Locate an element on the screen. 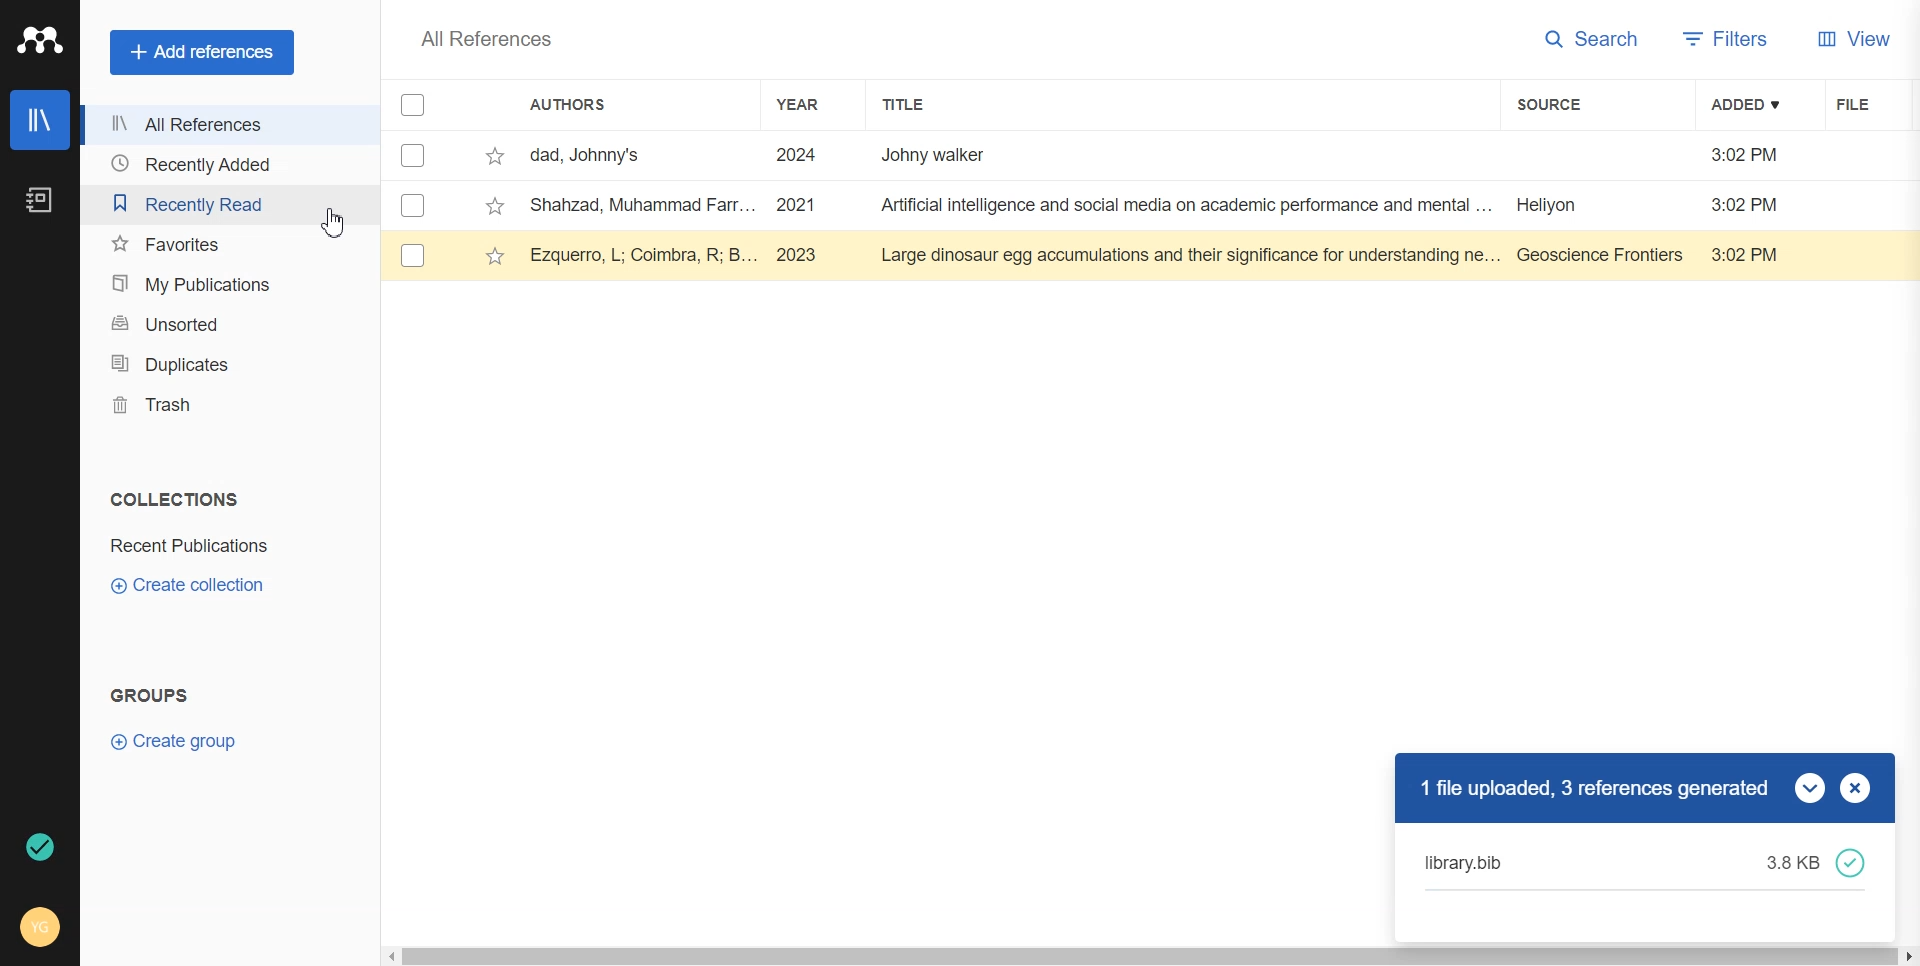 Image resolution: width=1920 pixels, height=966 pixels. Source is located at coordinates (1553, 104).